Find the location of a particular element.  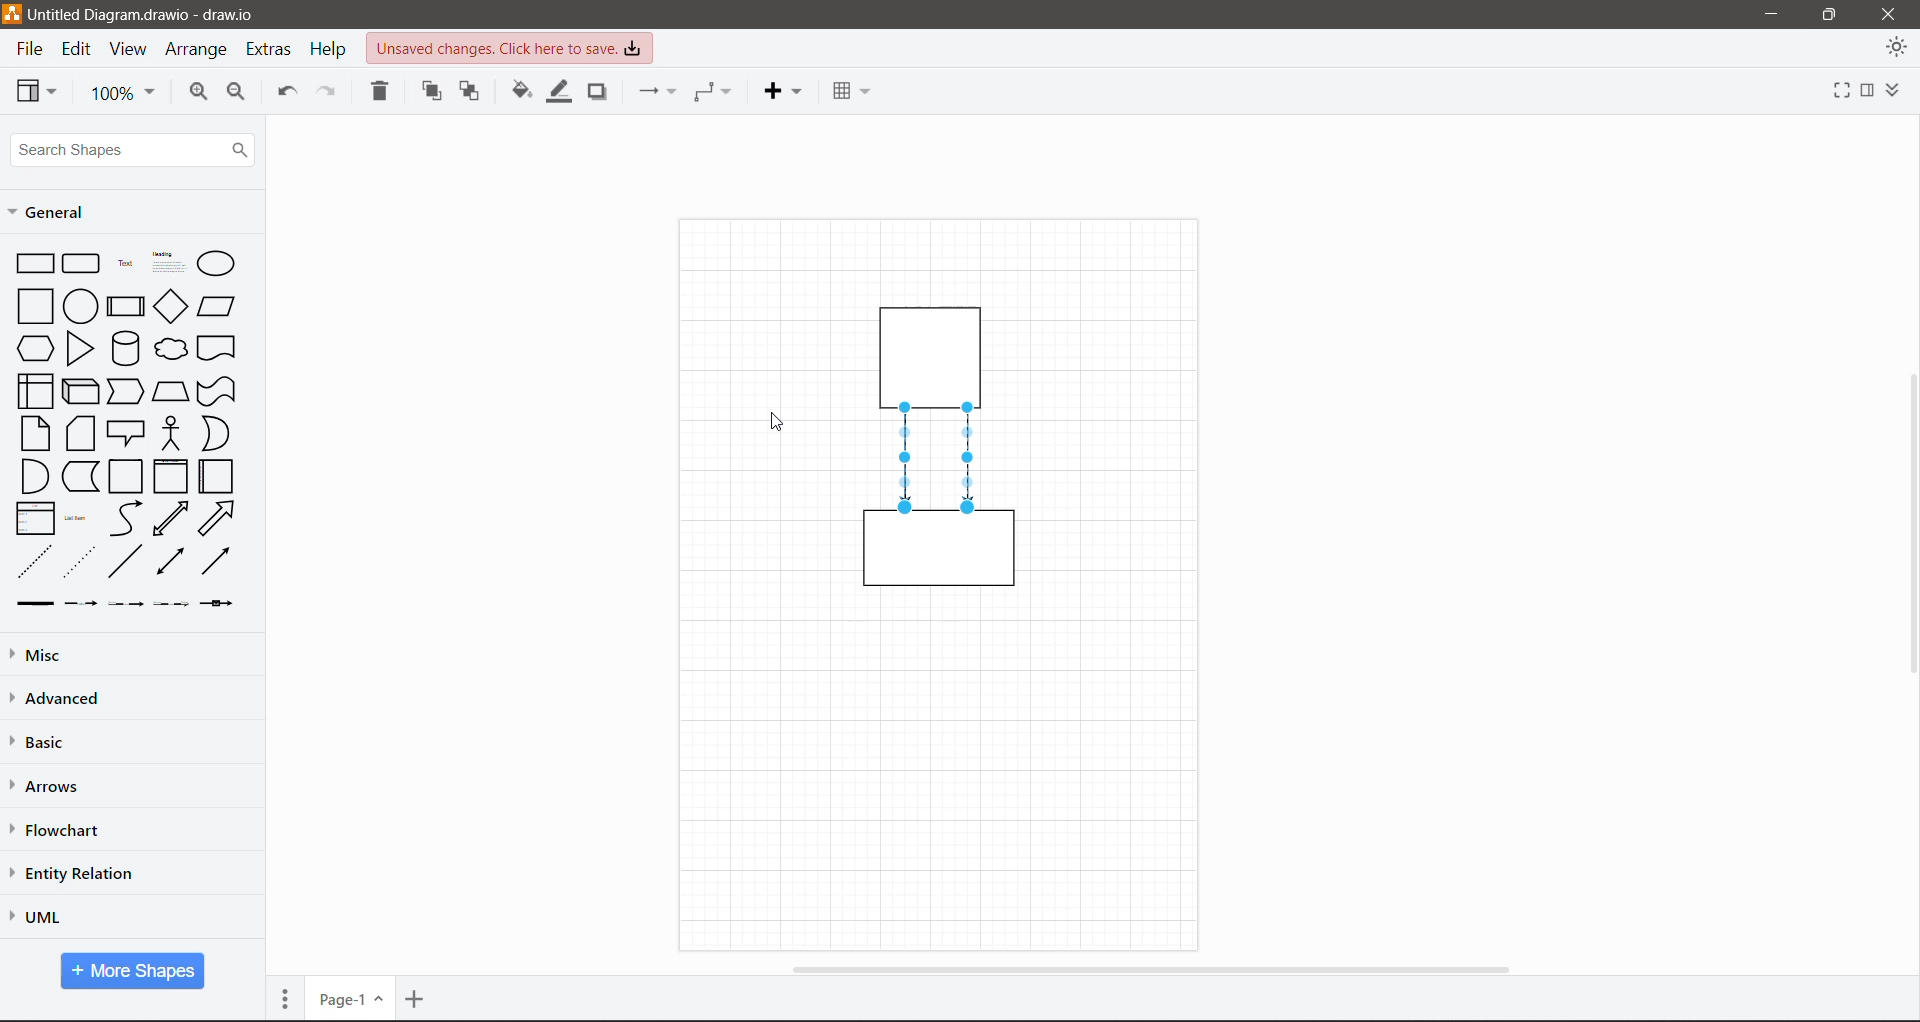

Horizontal Container is located at coordinates (217, 476).